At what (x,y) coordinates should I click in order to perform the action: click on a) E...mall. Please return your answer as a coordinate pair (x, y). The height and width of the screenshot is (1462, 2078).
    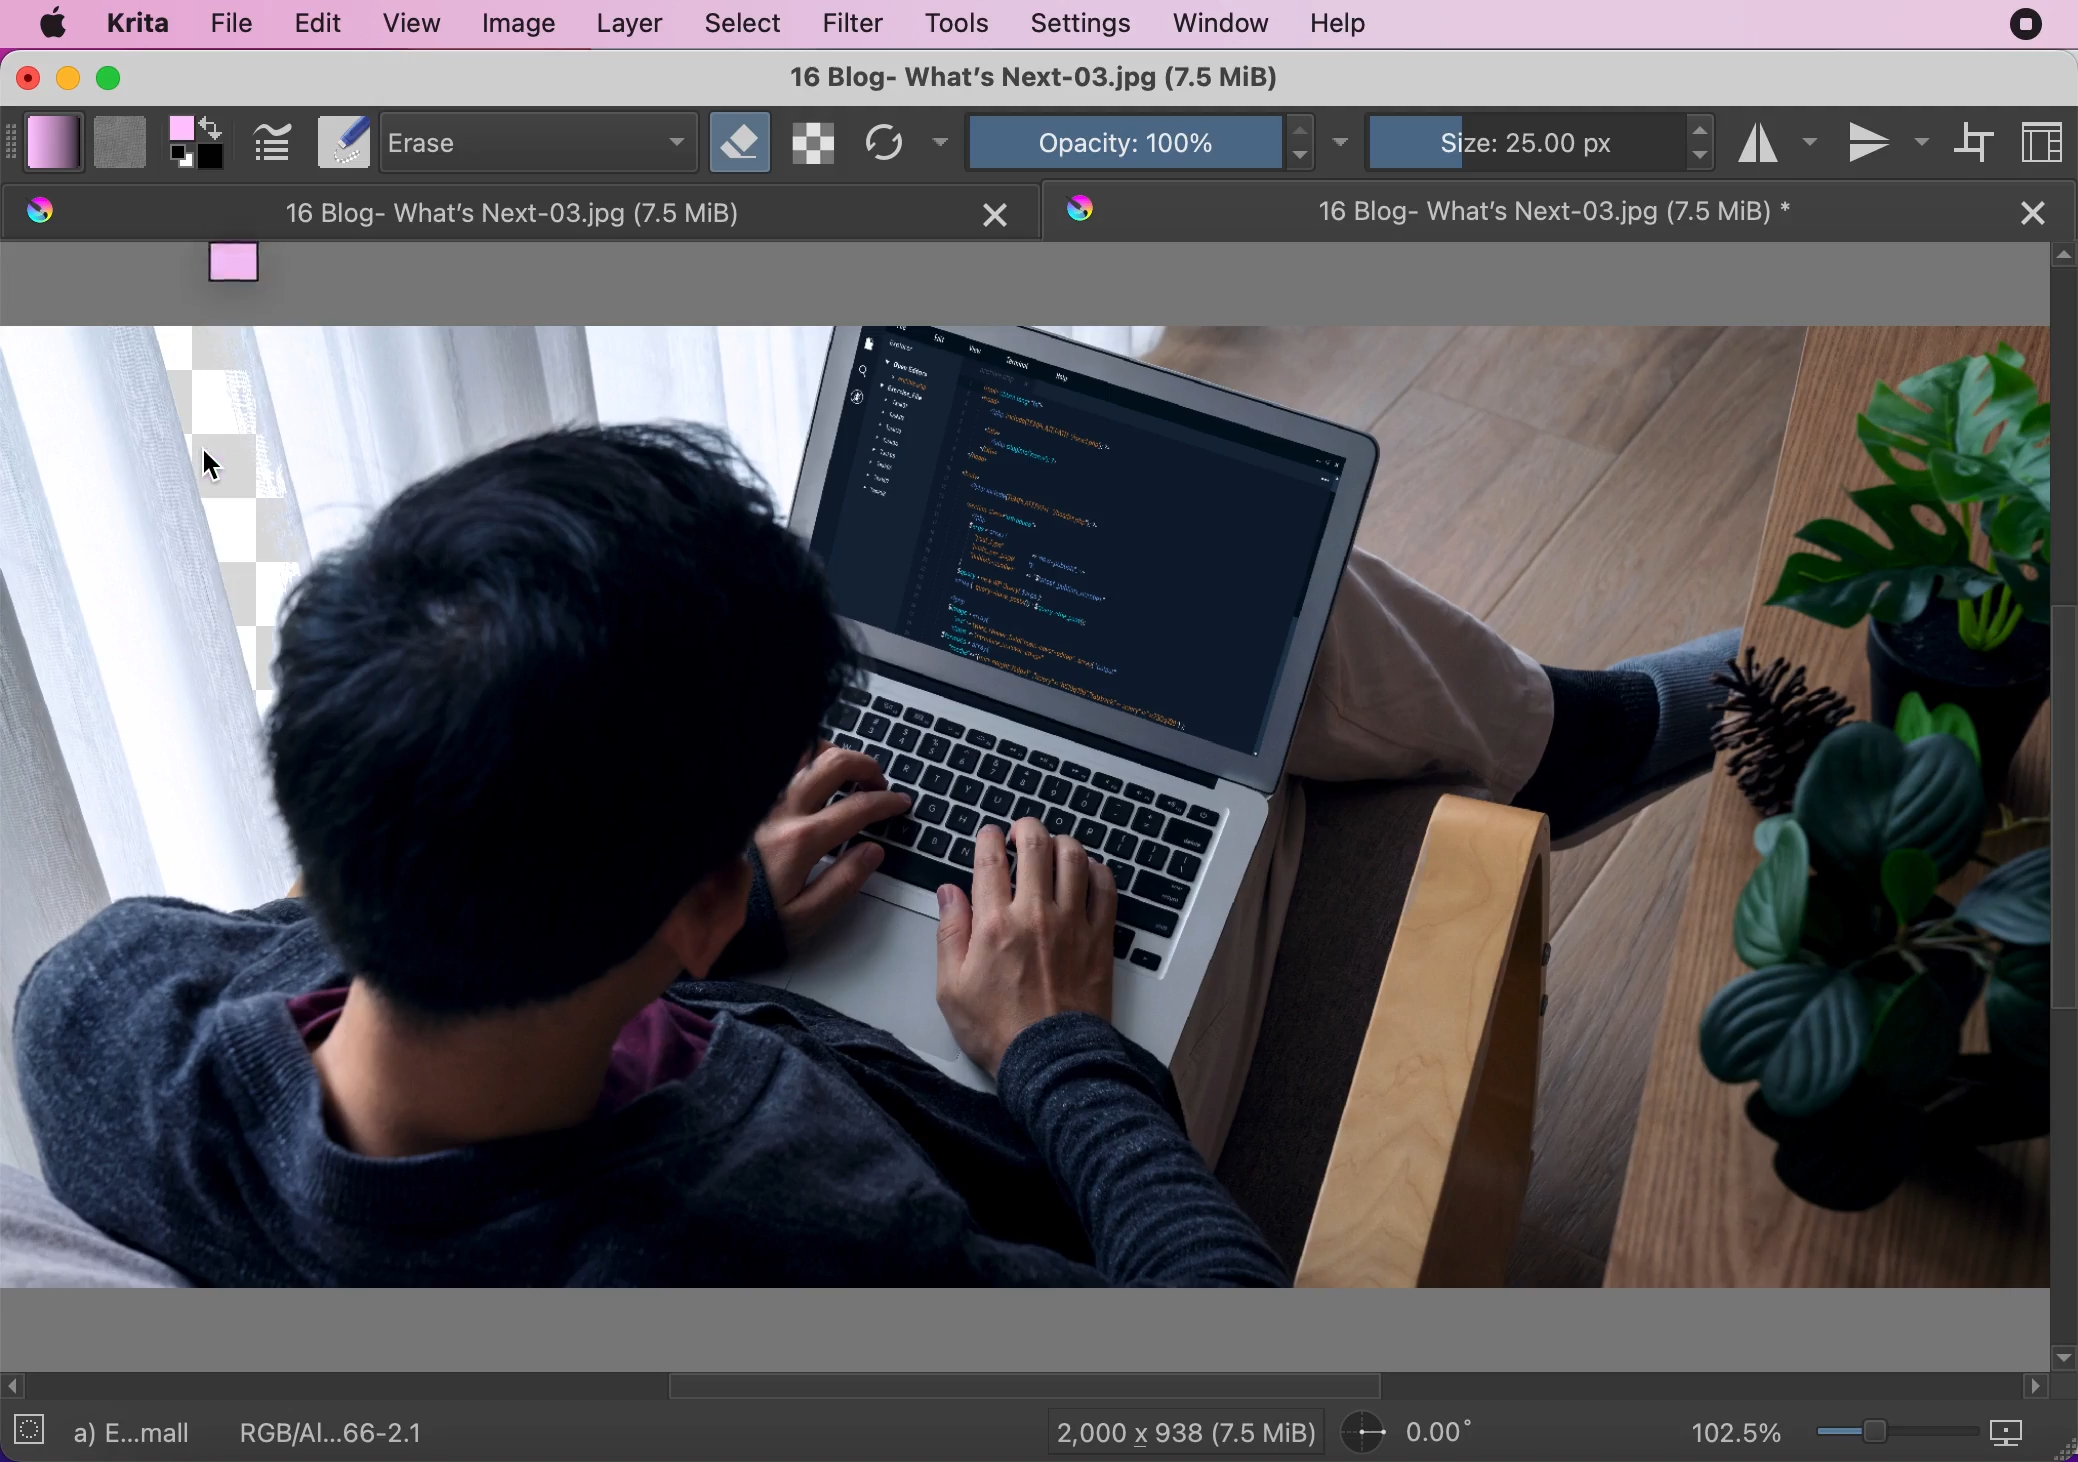
    Looking at the image, I should click on (140, 1436).